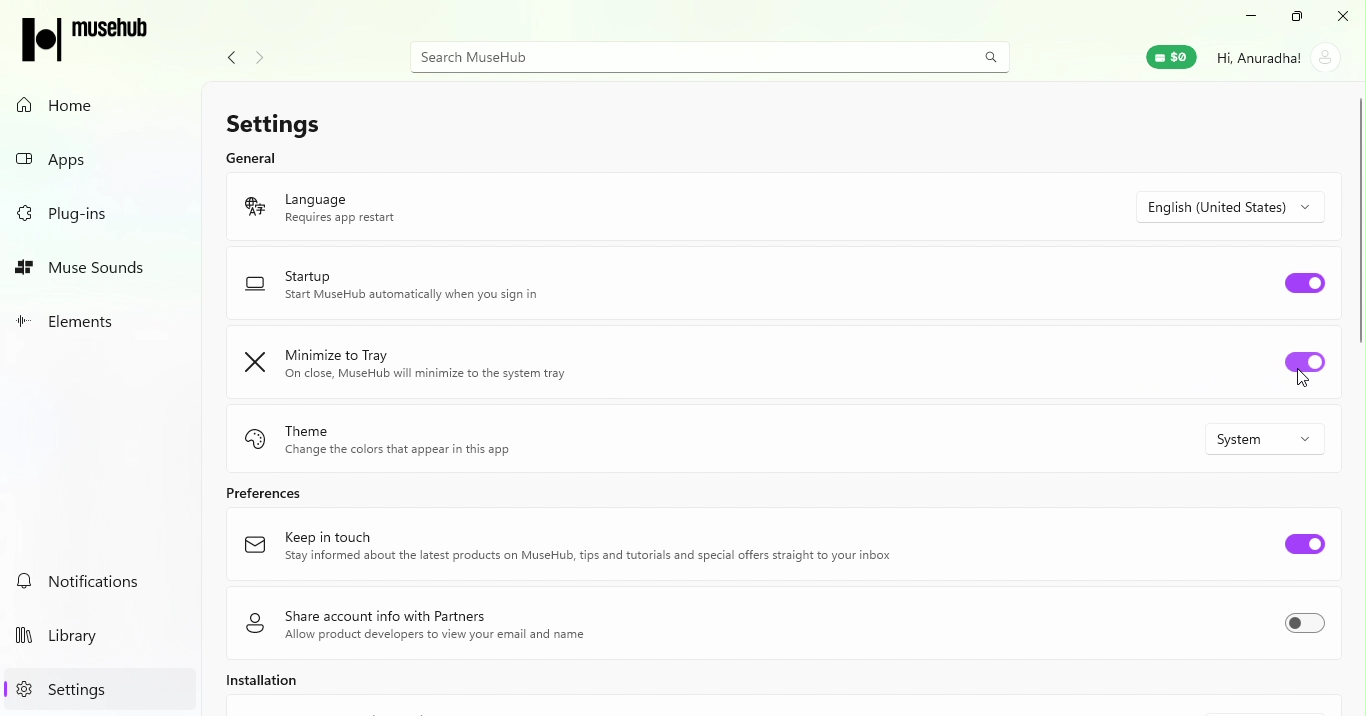 The width and height of the screenshot is (1366, 716). Describe the element at coordinates (1299, 543) in the screenshot. I see `Toggle` at that location.